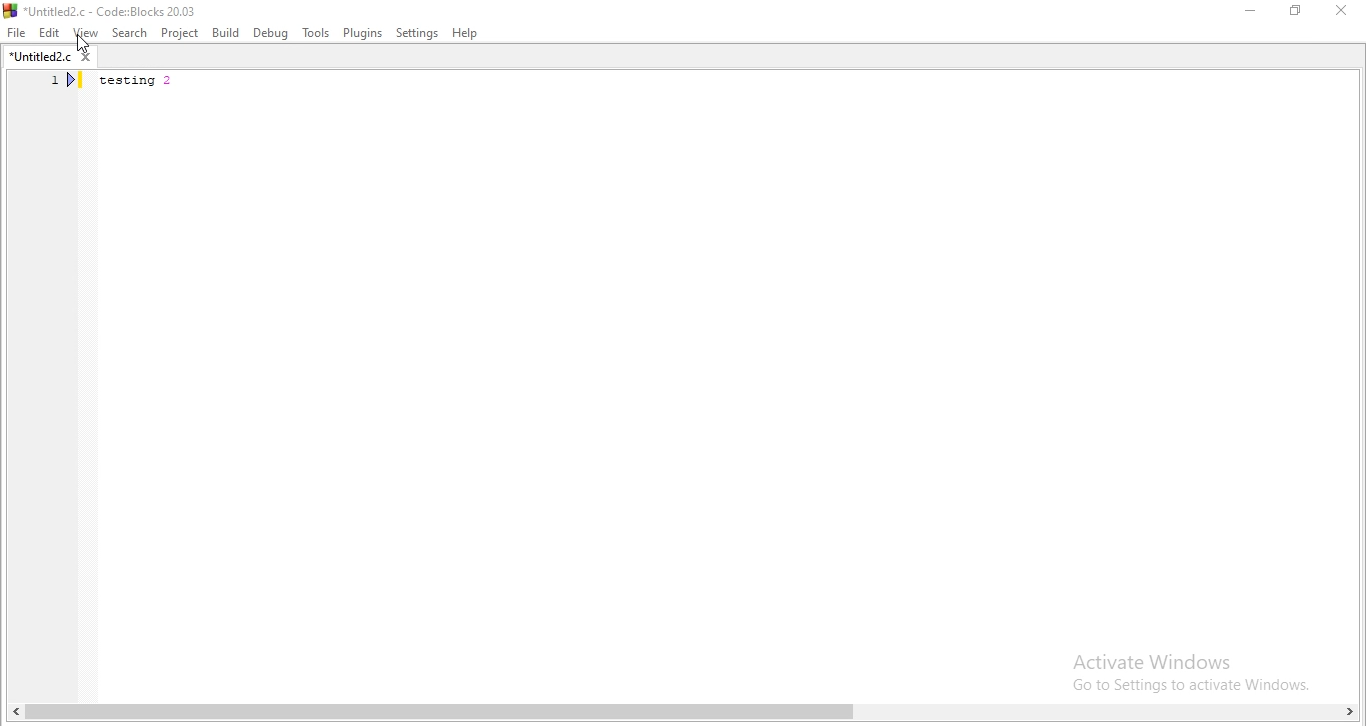 The width and height of the screenshot is (1366, 726). What do you see at coordinates (1297, 11) in the screenshot?
I see `Restore` at bounding box center [1297, 11].